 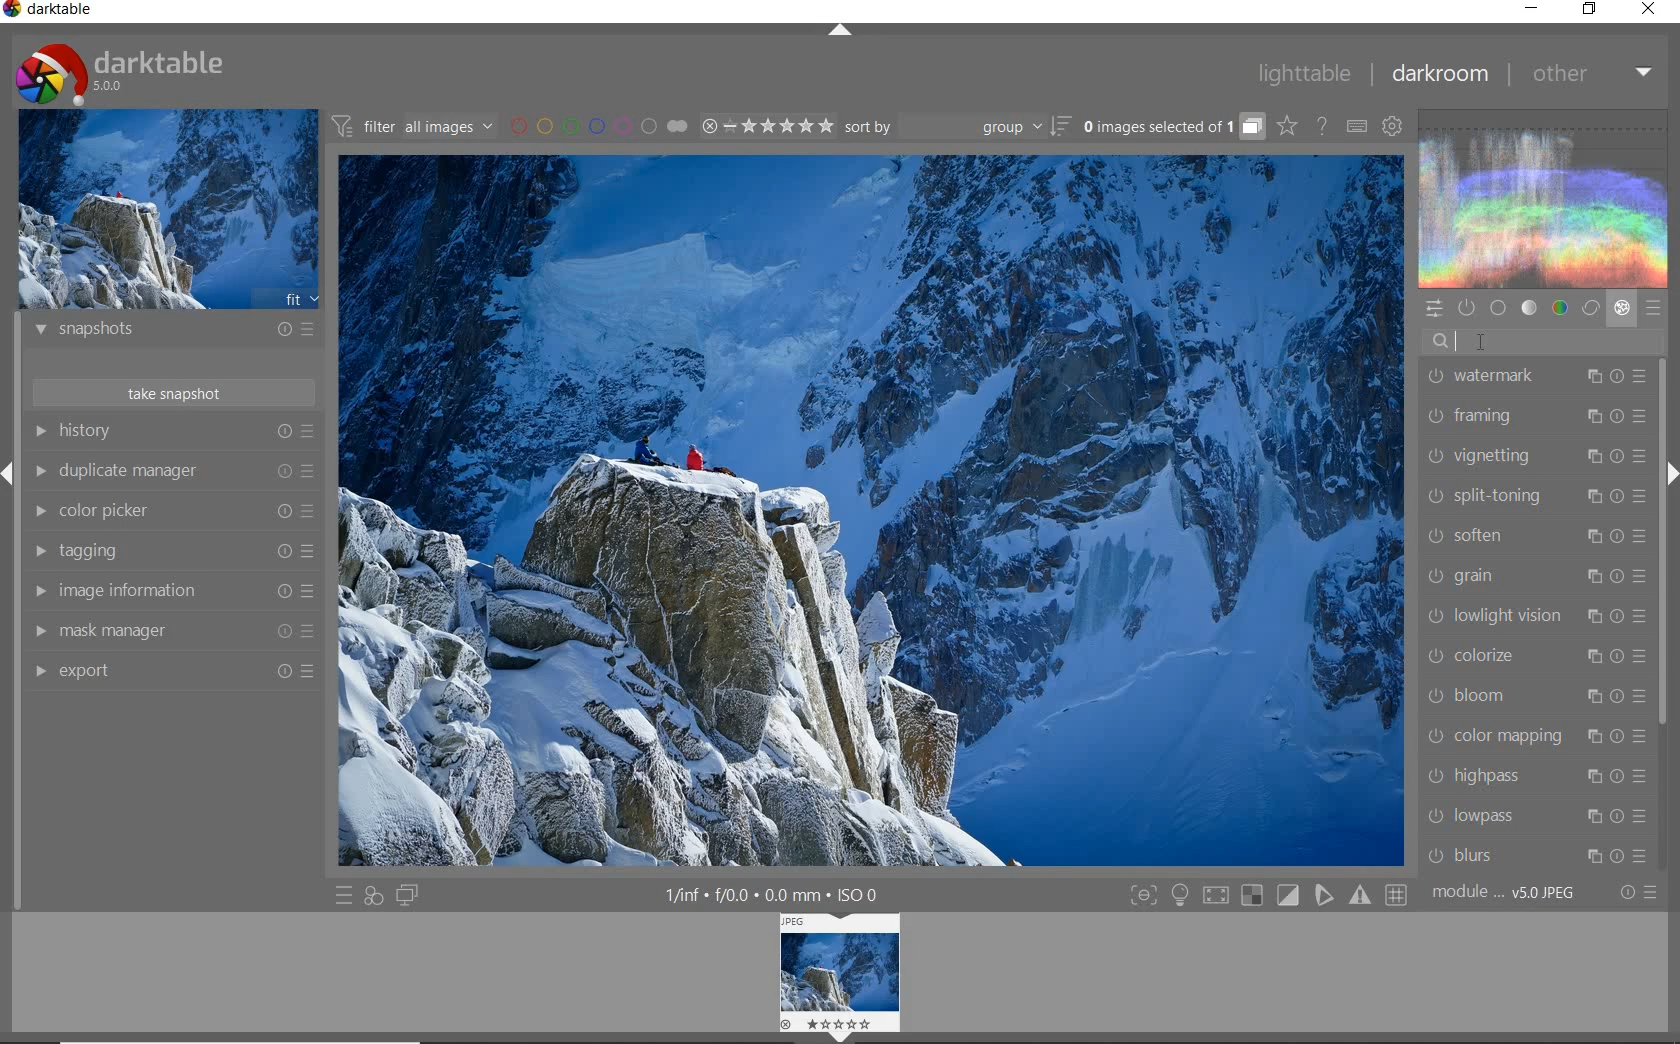 I want to click on 1/inf*f/0.0 mm*ISO 0, so click(x=779, y=894).